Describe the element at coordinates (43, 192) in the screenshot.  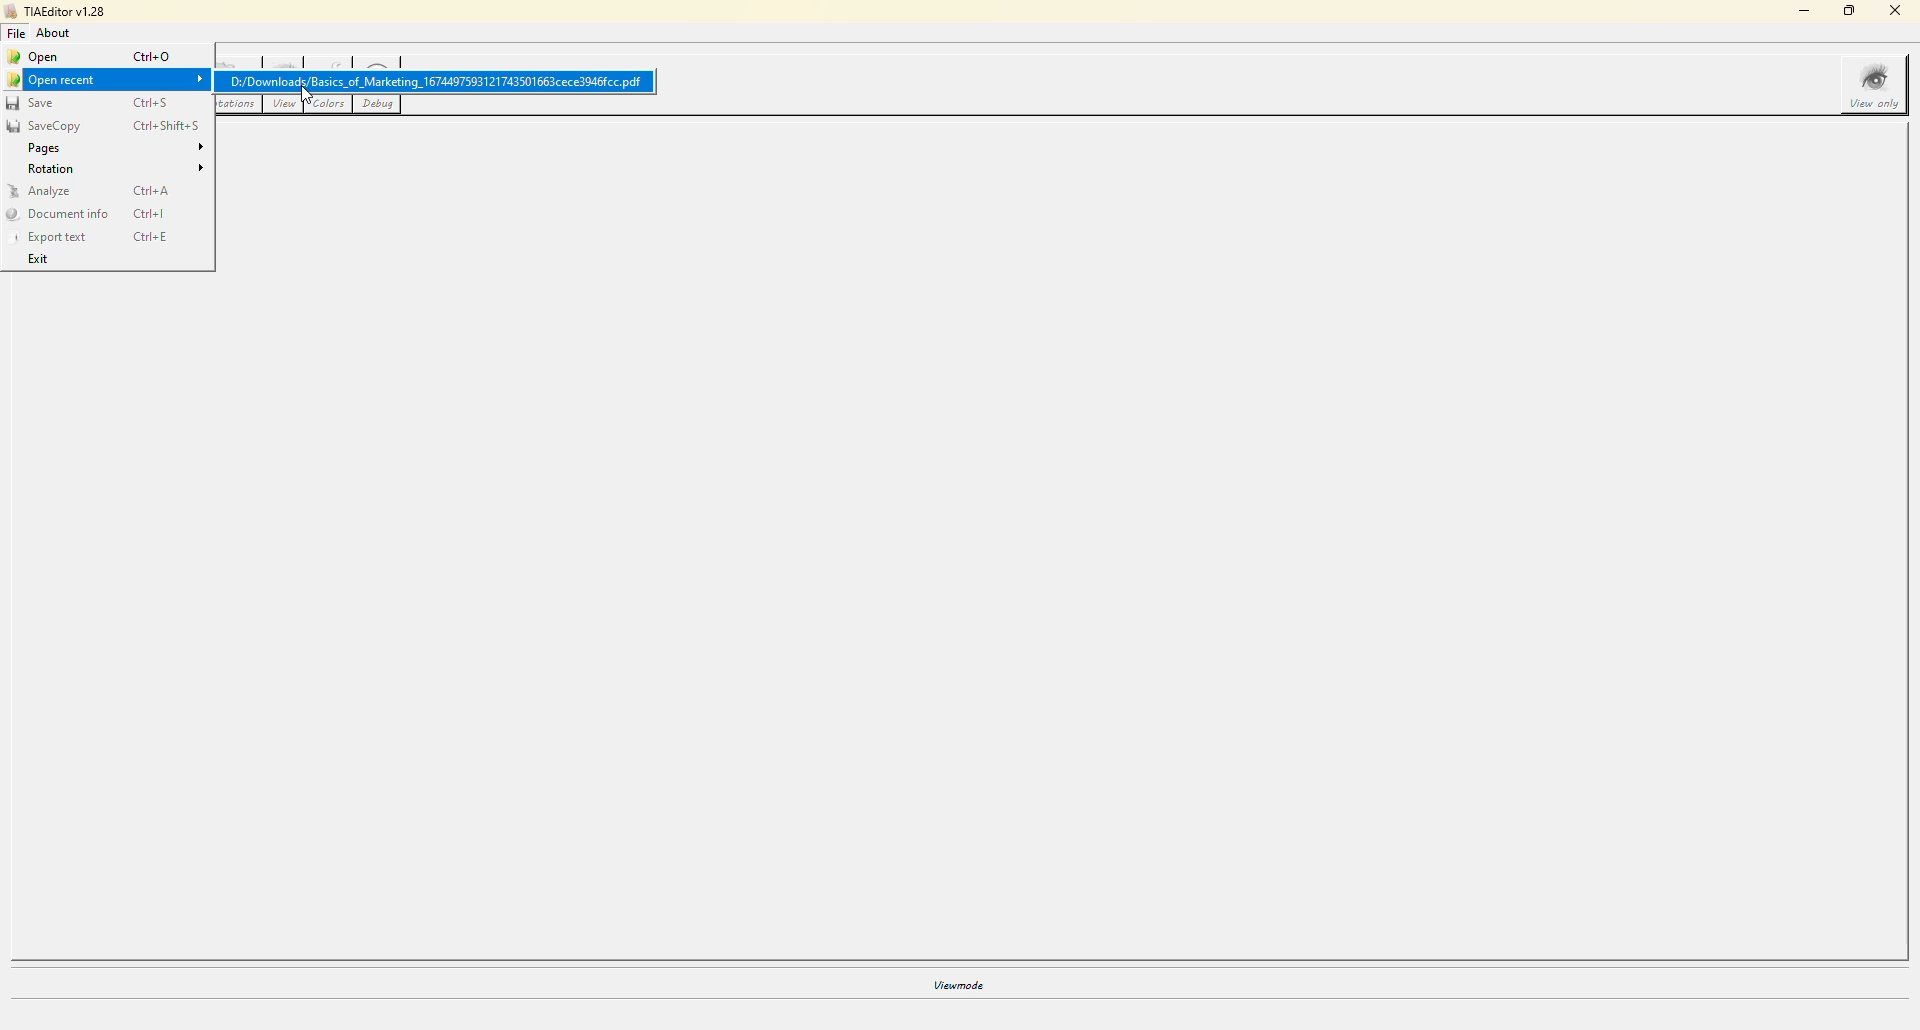
I see `analyze` at that location.